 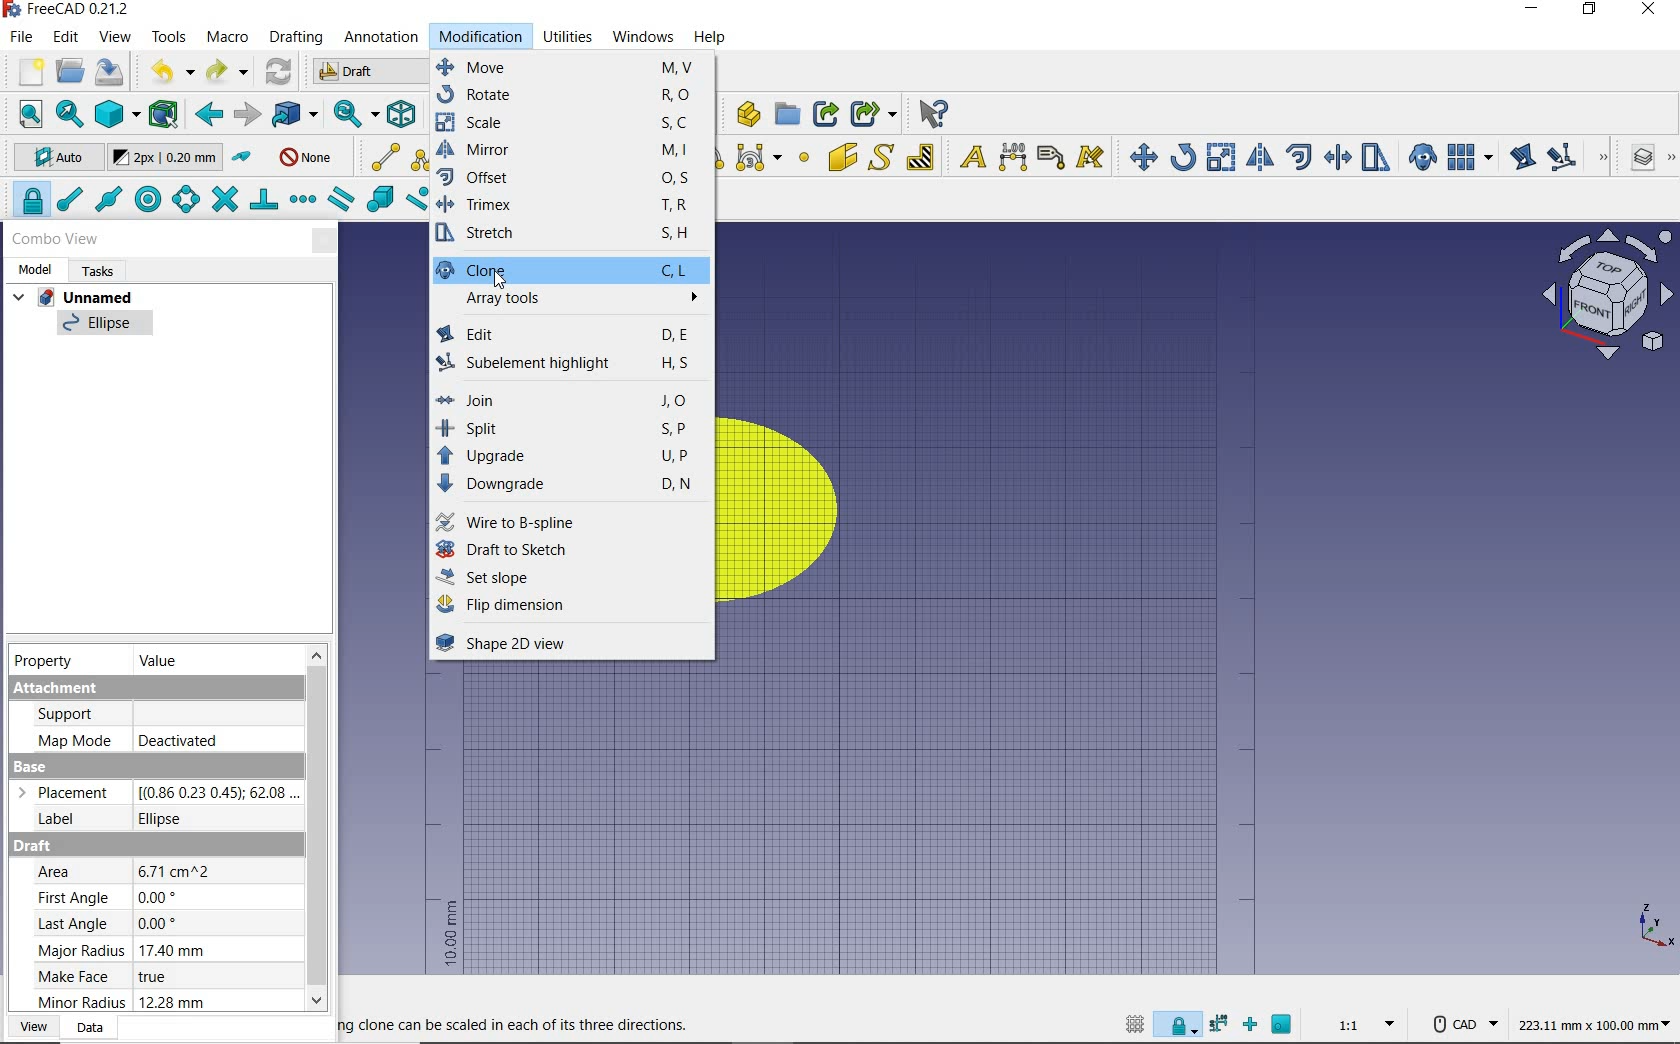 I want to click on draft, so click(x=147, y=926).